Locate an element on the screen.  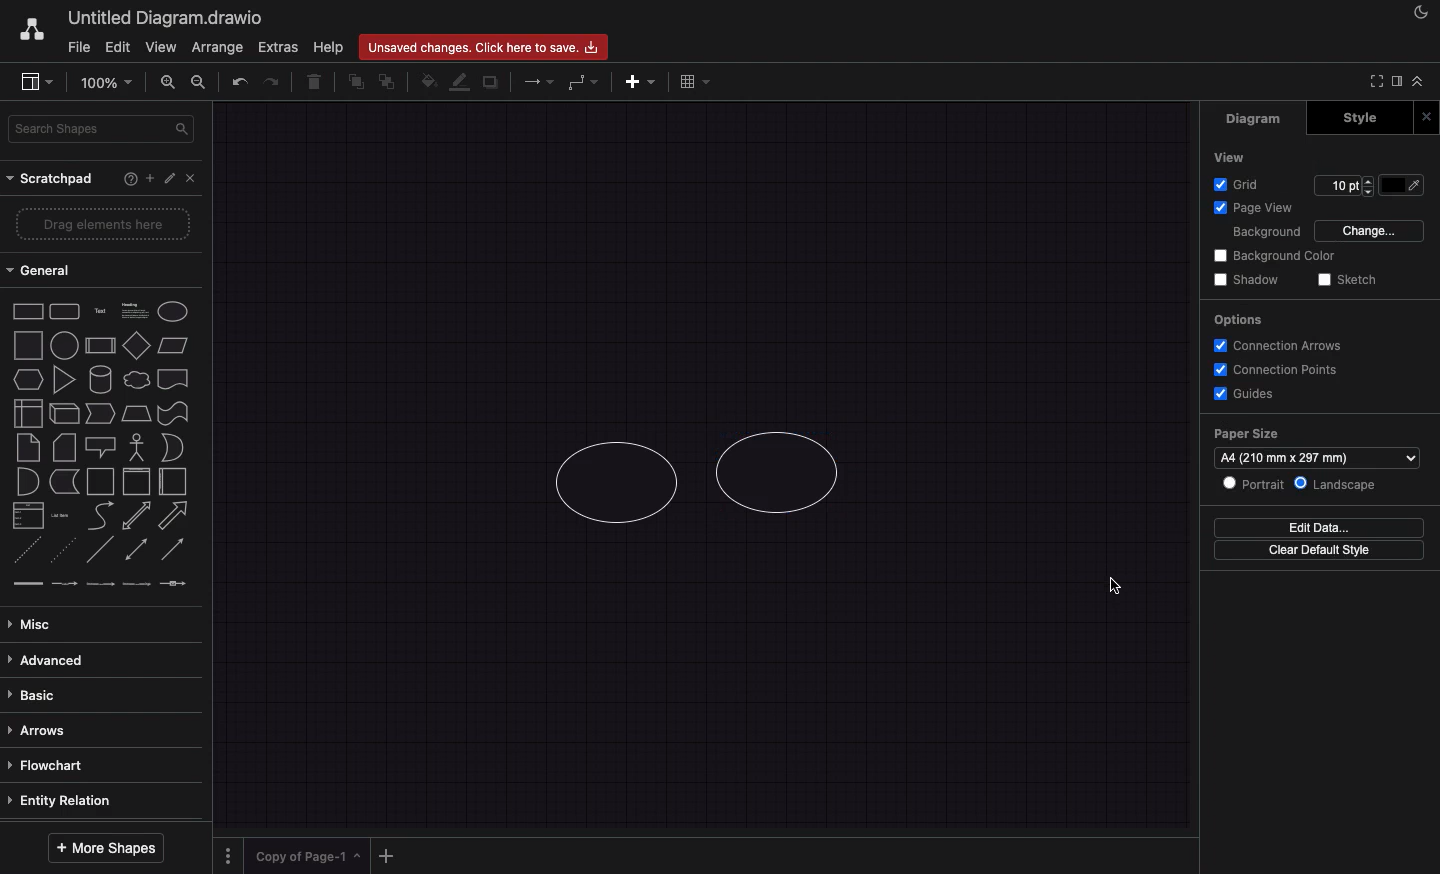
data storage is located at coordinates (63, 481).